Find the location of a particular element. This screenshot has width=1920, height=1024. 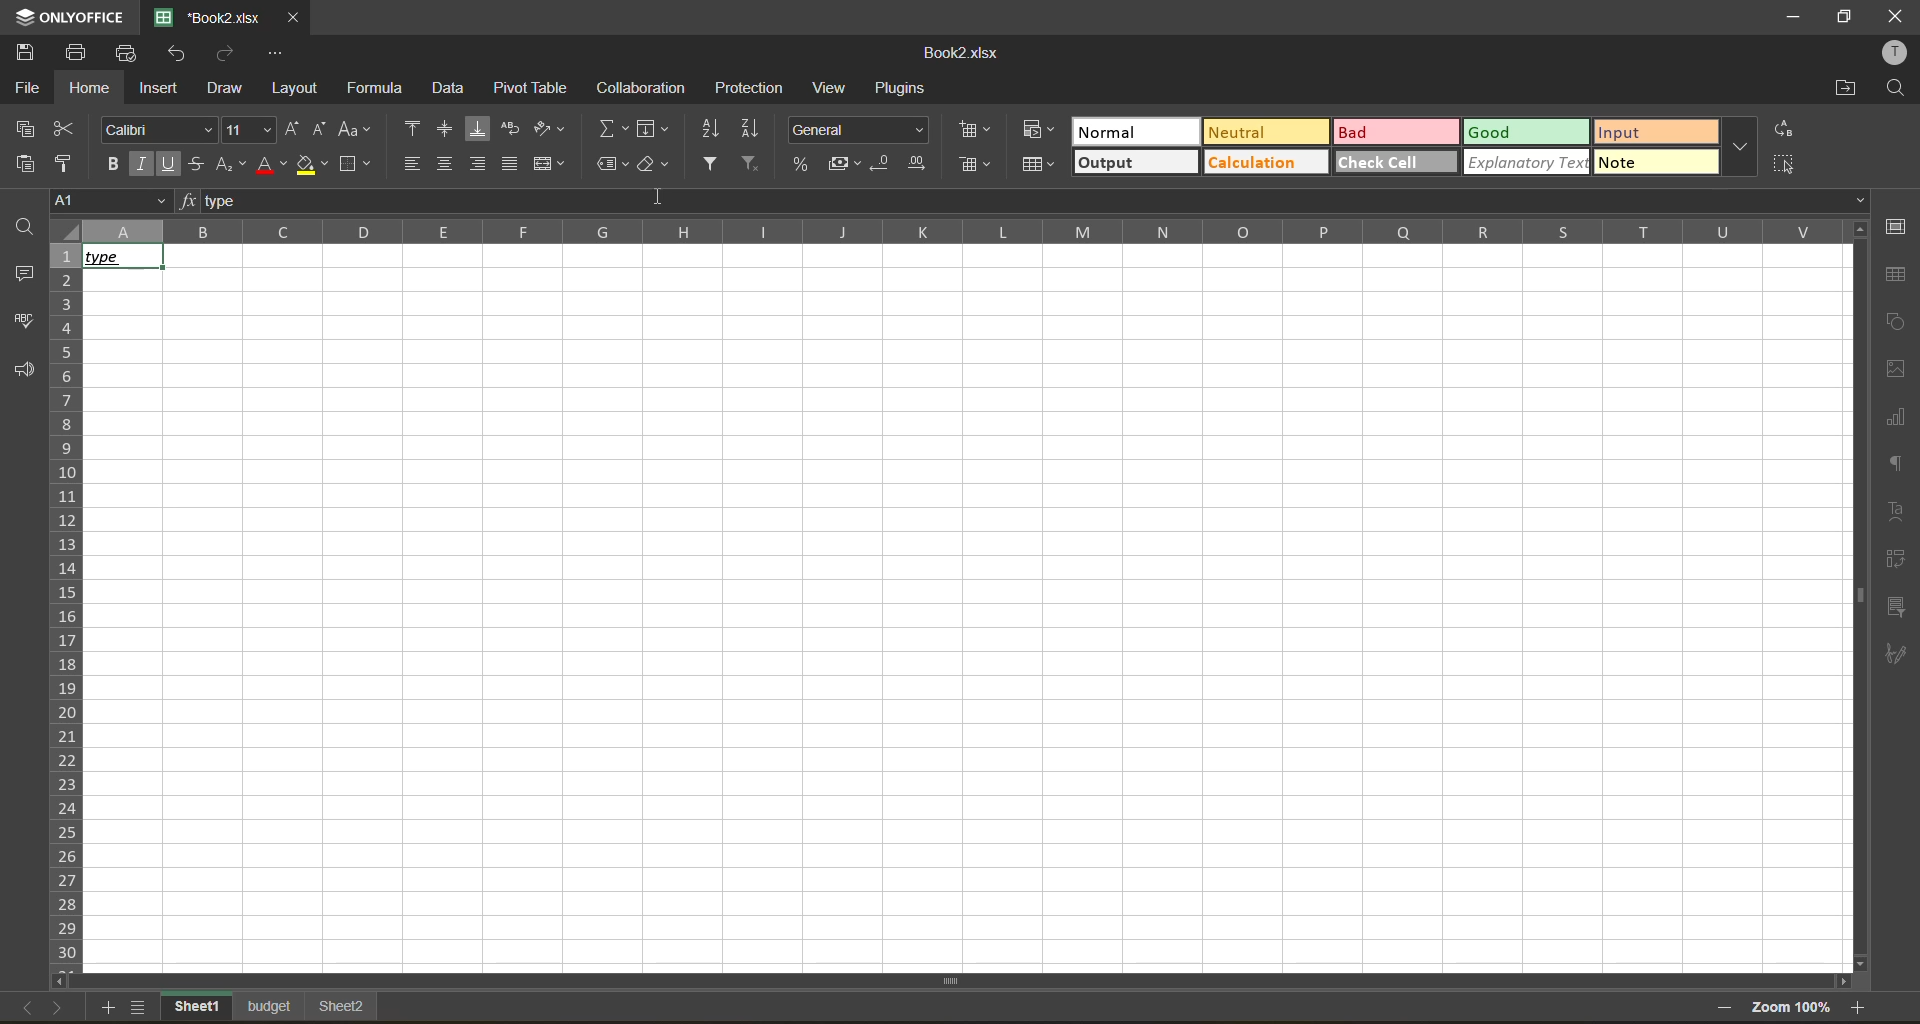

align right is located at coordinates (477, 166).